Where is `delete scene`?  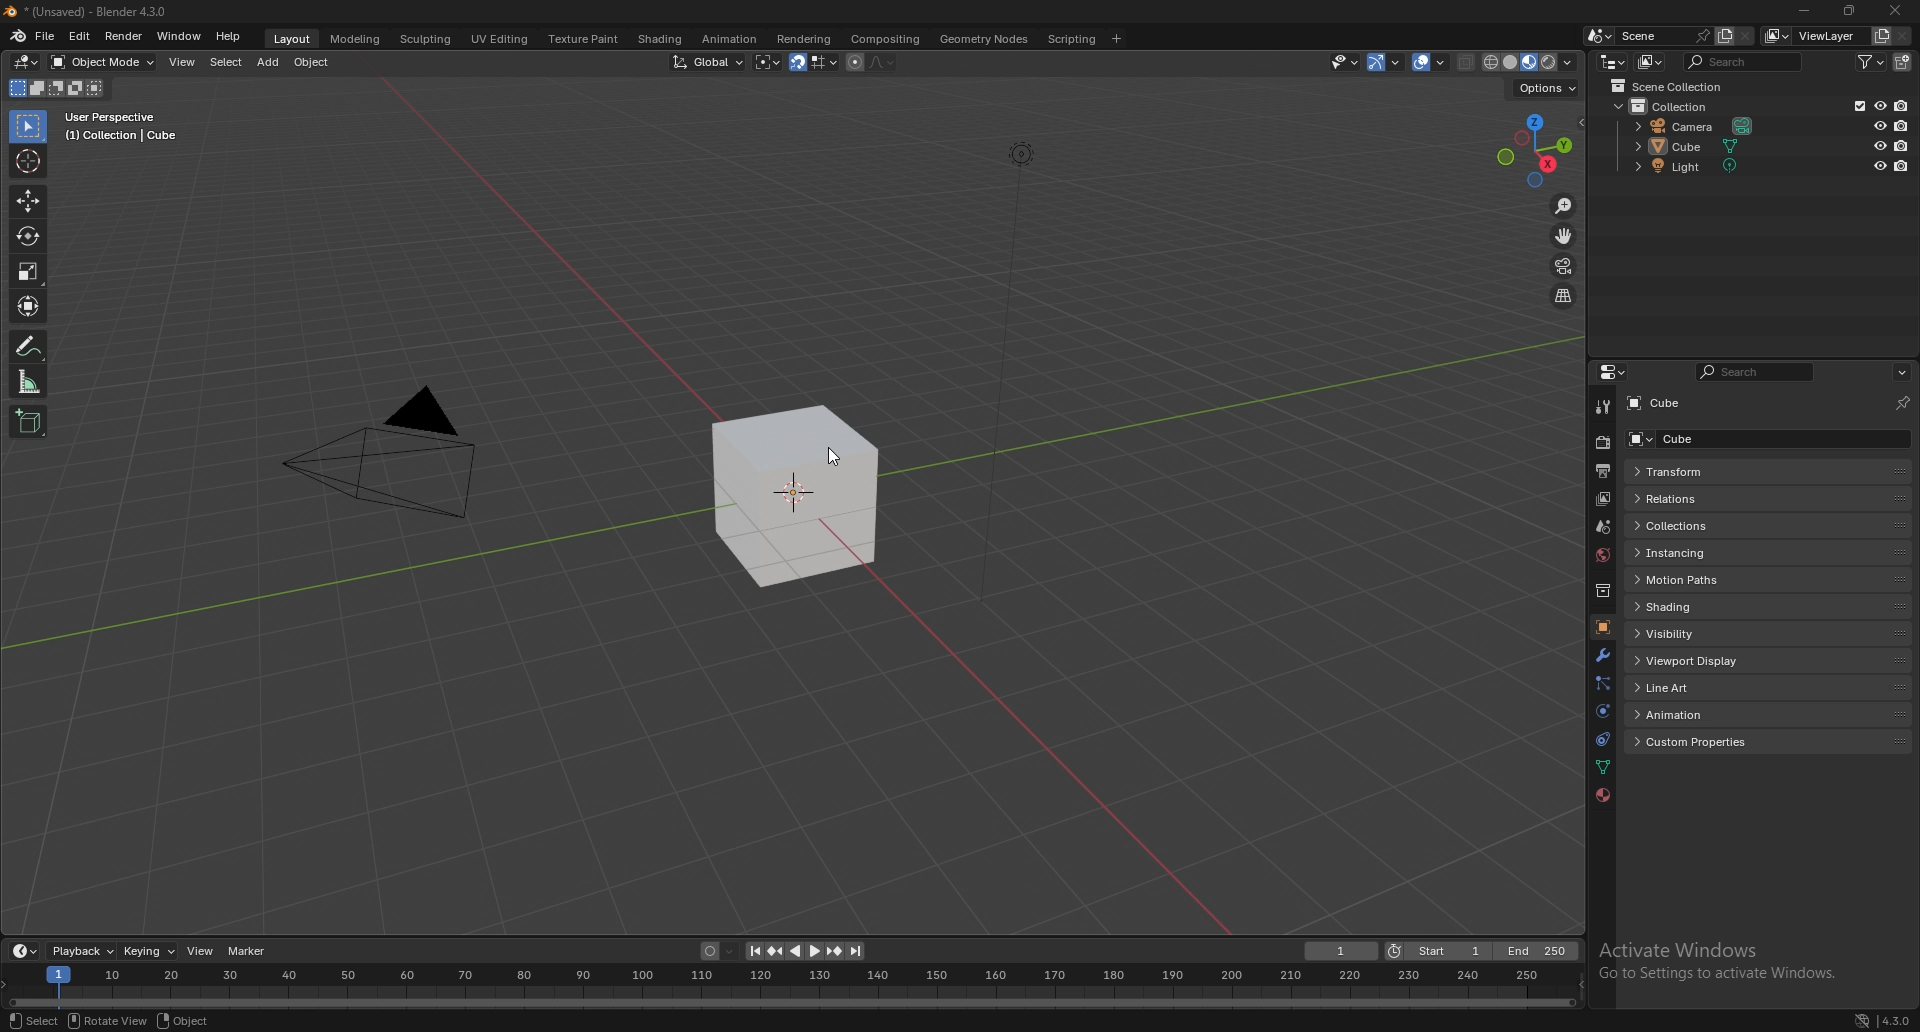 delete scene is located at coordinates (1746, 37).